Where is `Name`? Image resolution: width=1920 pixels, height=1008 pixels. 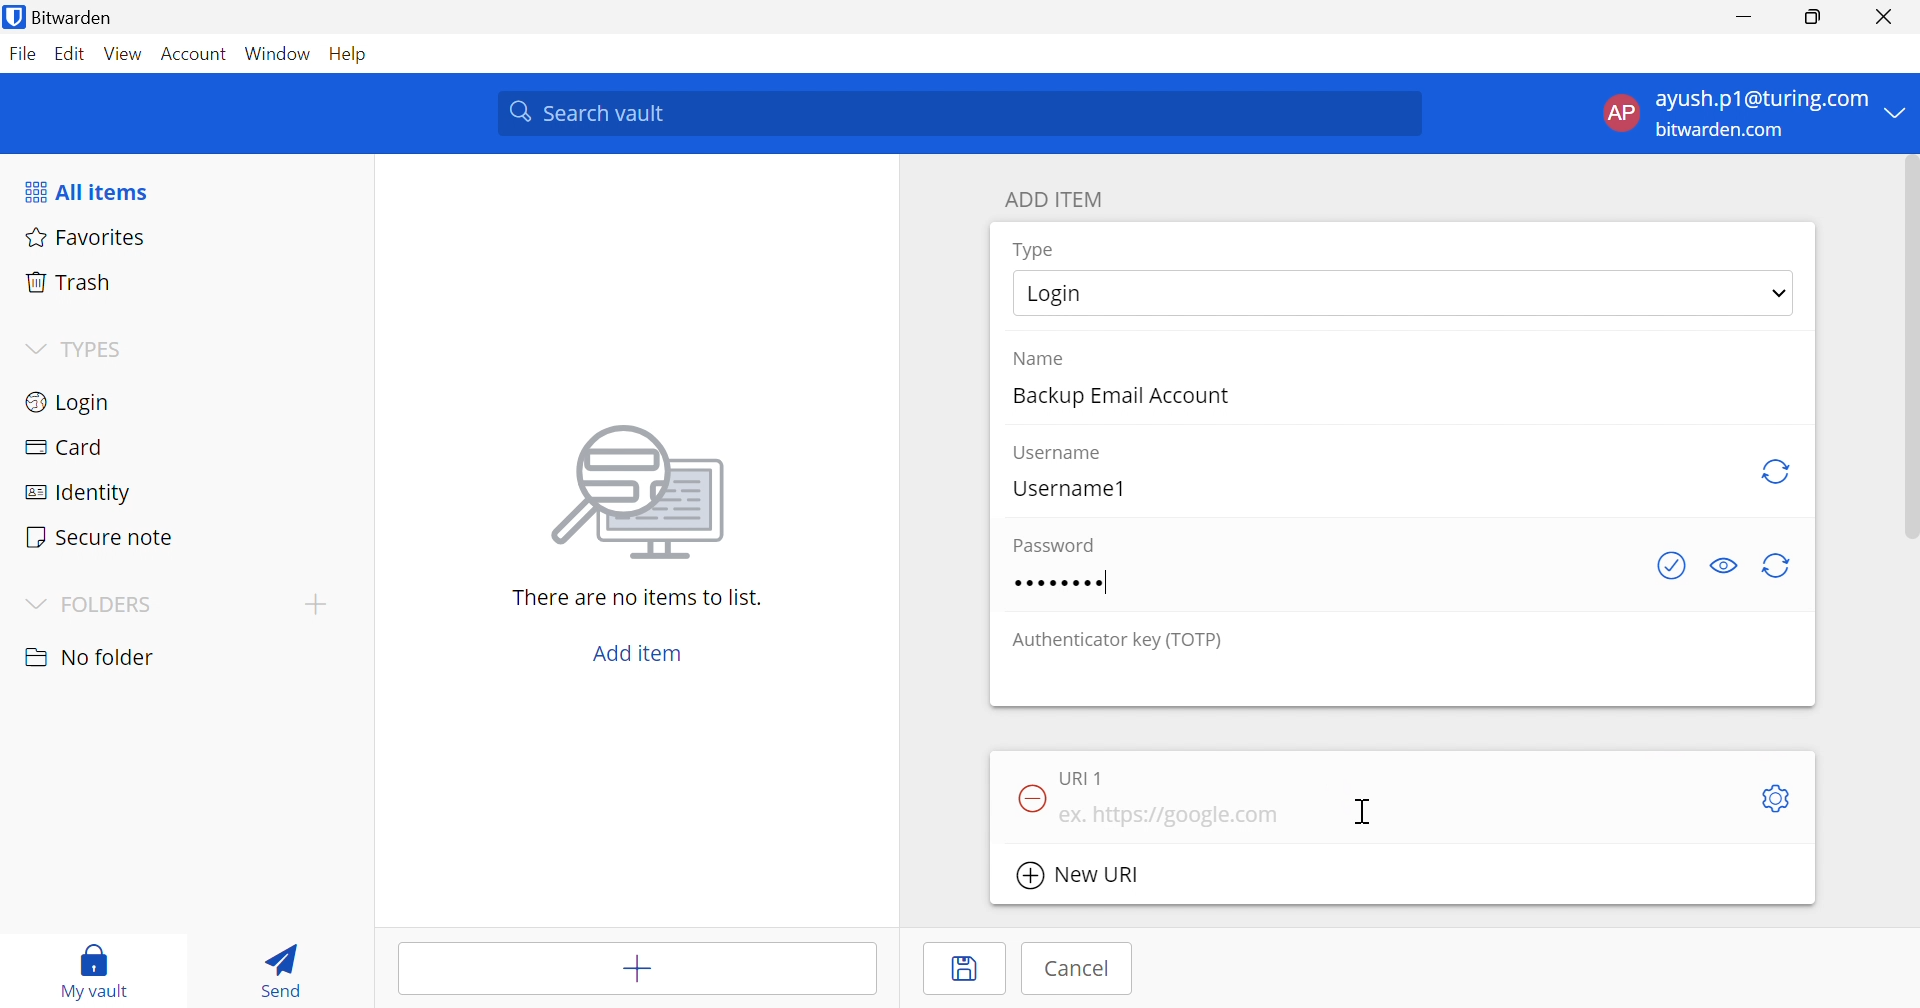 Name is located at coordinates (1039, 359).